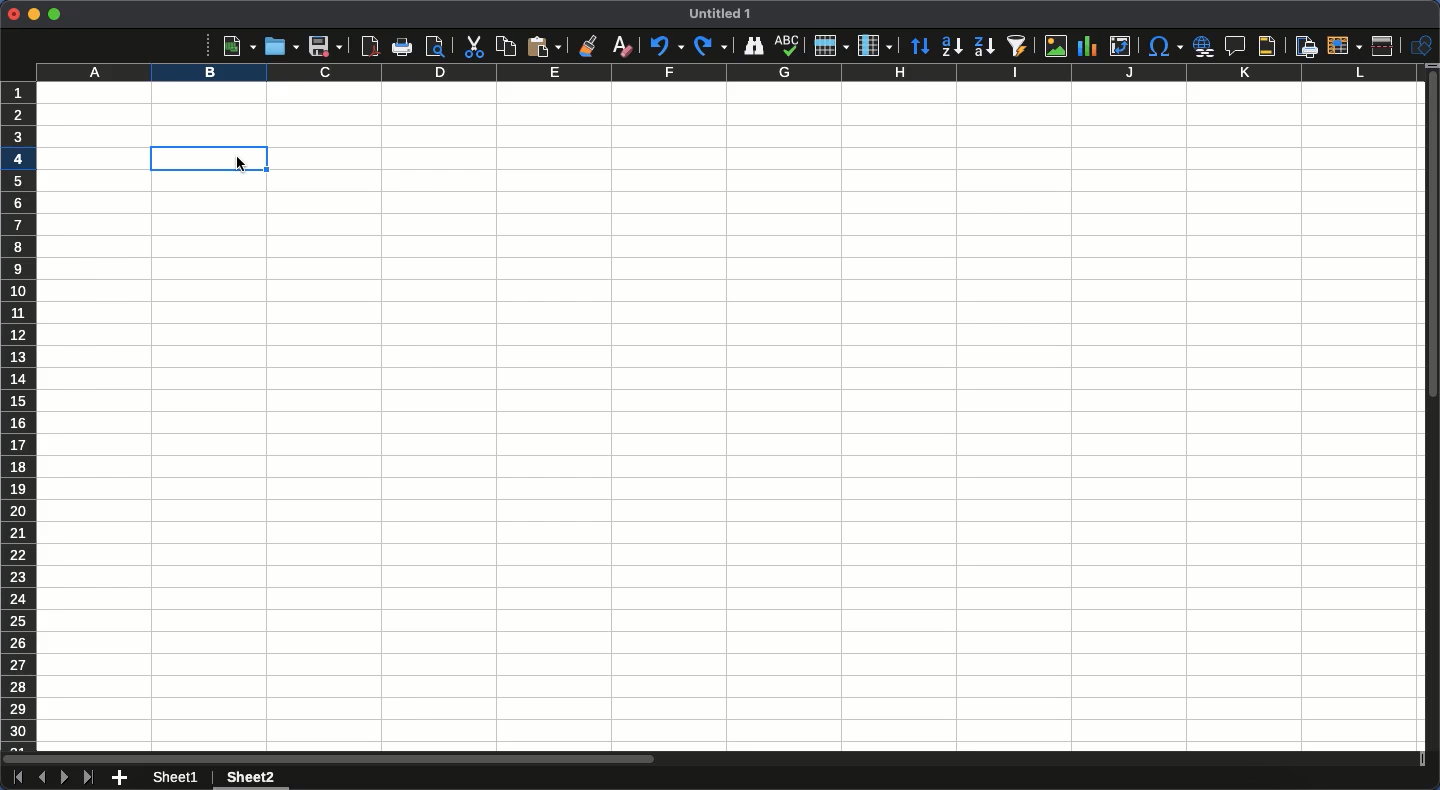 The height and width of the screenshot is (790, 1440). What do you see at coordinates (88, 777) in the screenshot?
I see `Last sheet` at bounding box center [88, 777].